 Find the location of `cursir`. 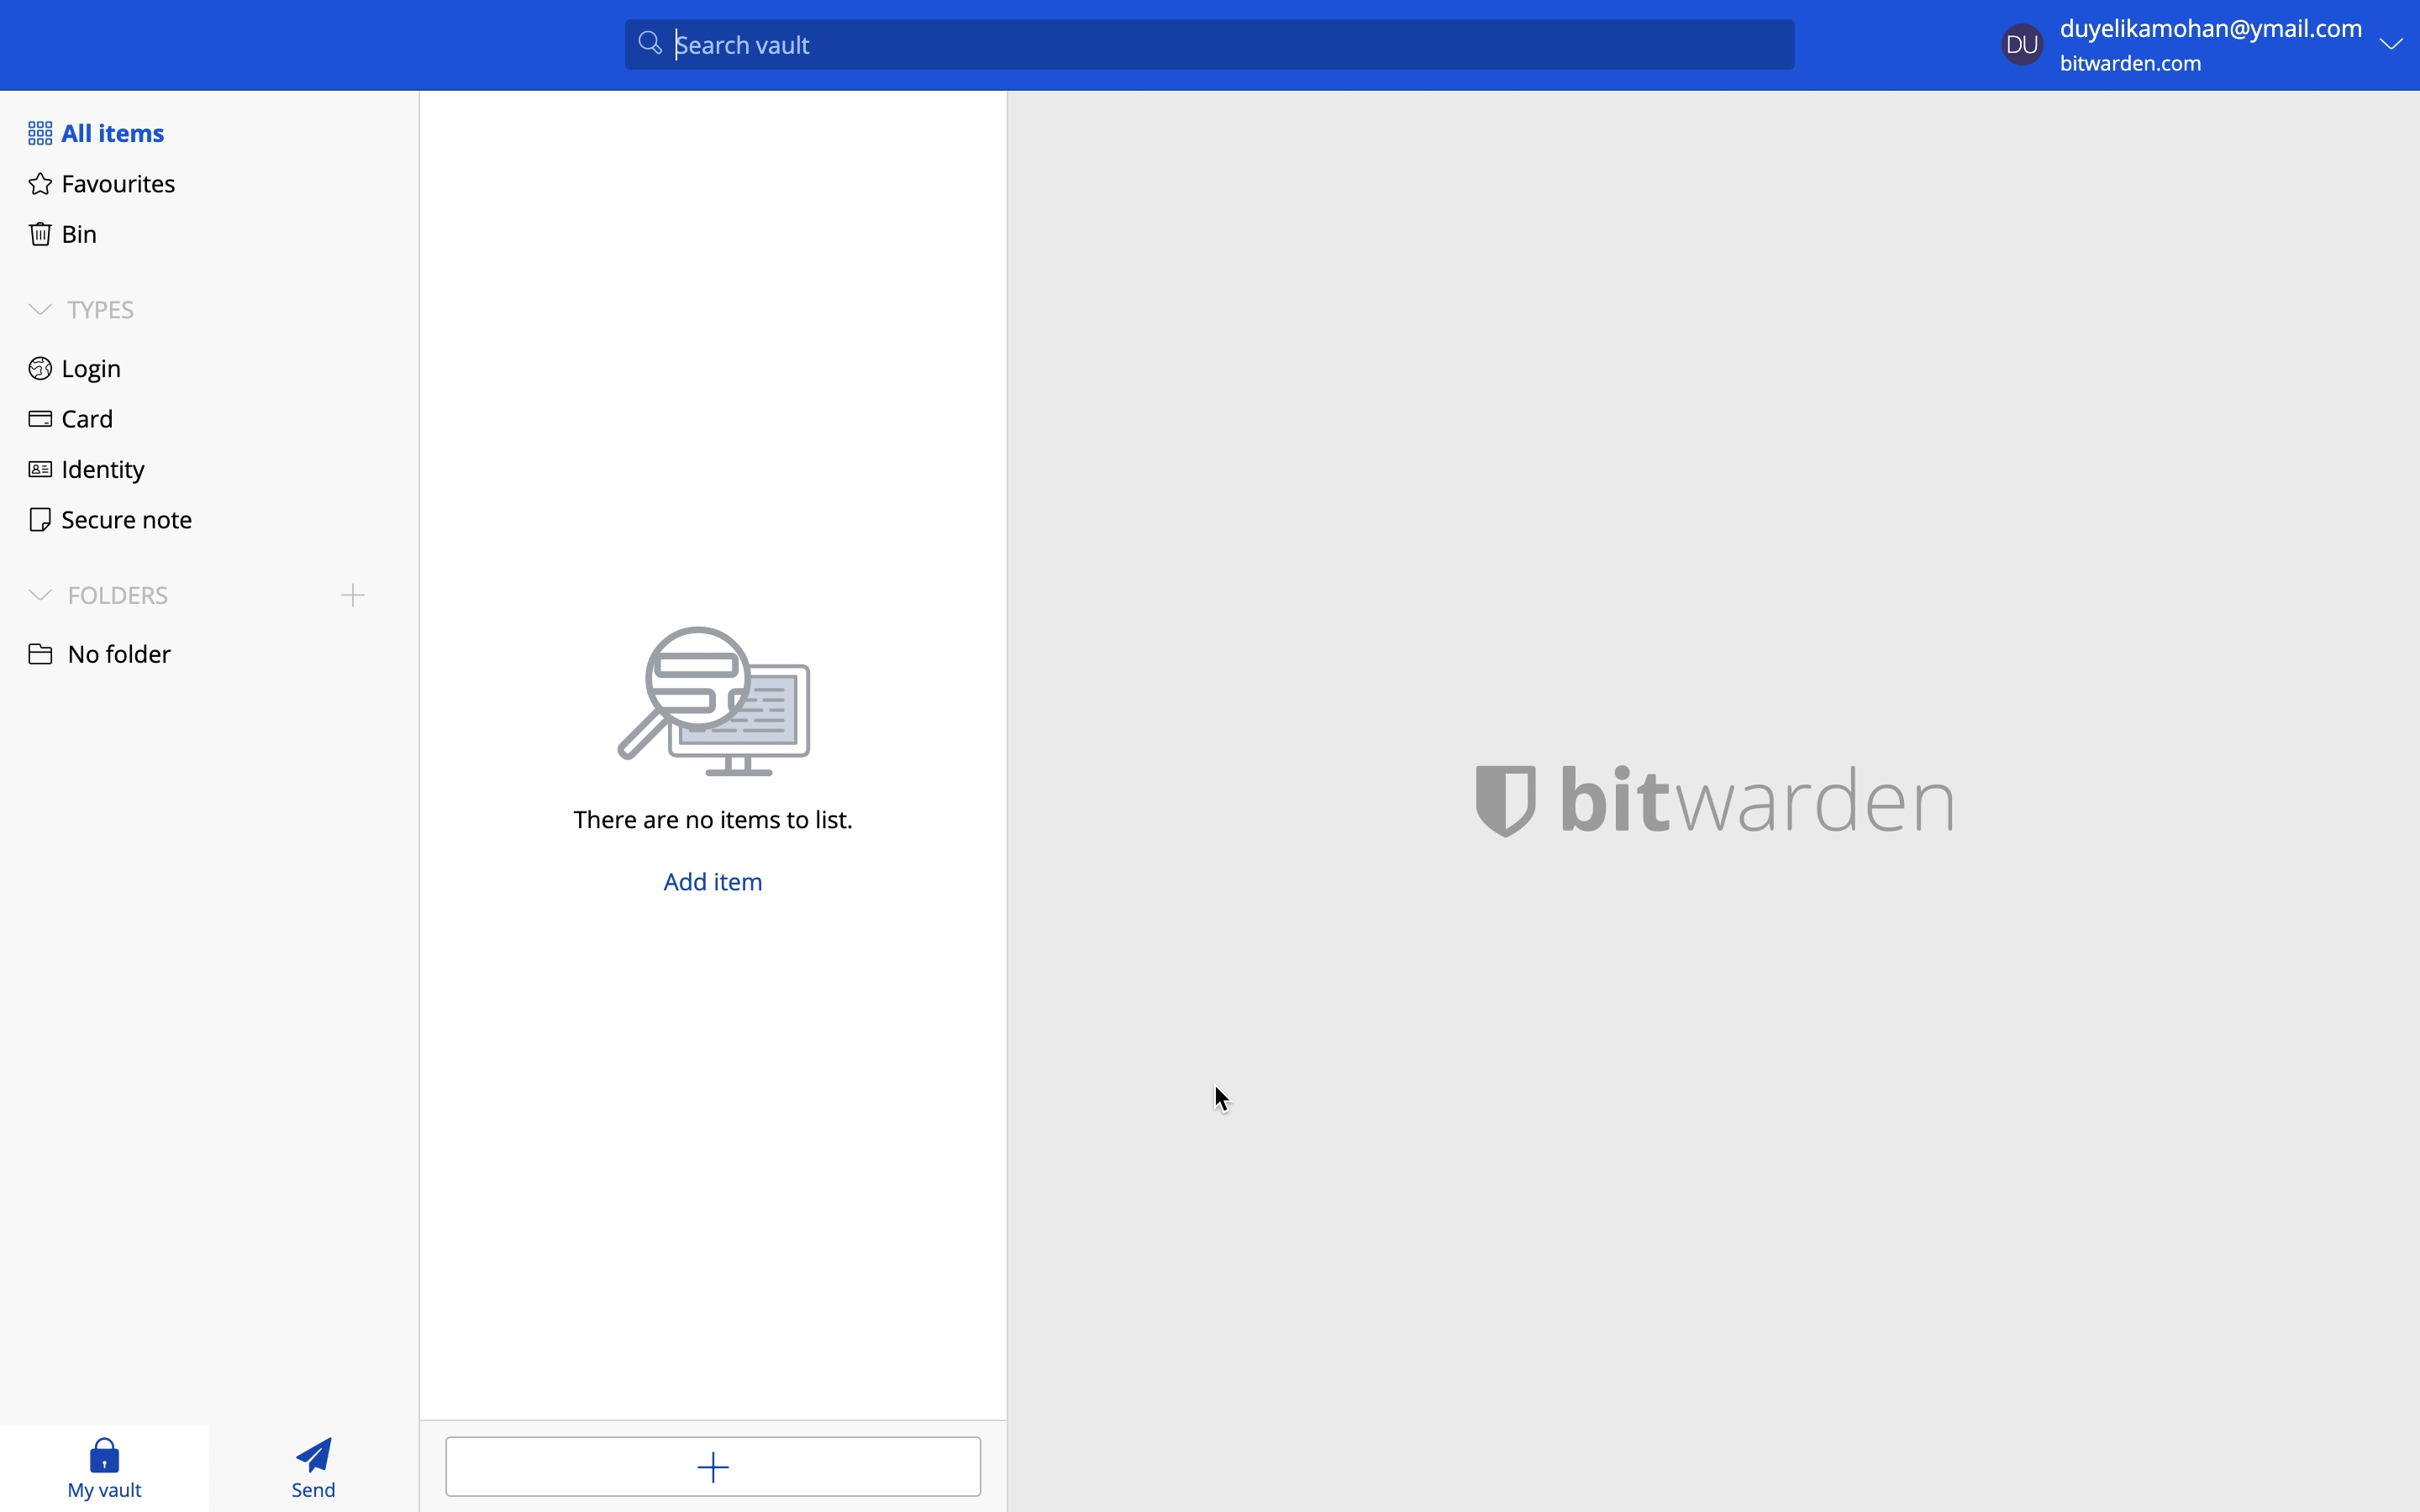

cursir is located at coordinates (1222, 1097).